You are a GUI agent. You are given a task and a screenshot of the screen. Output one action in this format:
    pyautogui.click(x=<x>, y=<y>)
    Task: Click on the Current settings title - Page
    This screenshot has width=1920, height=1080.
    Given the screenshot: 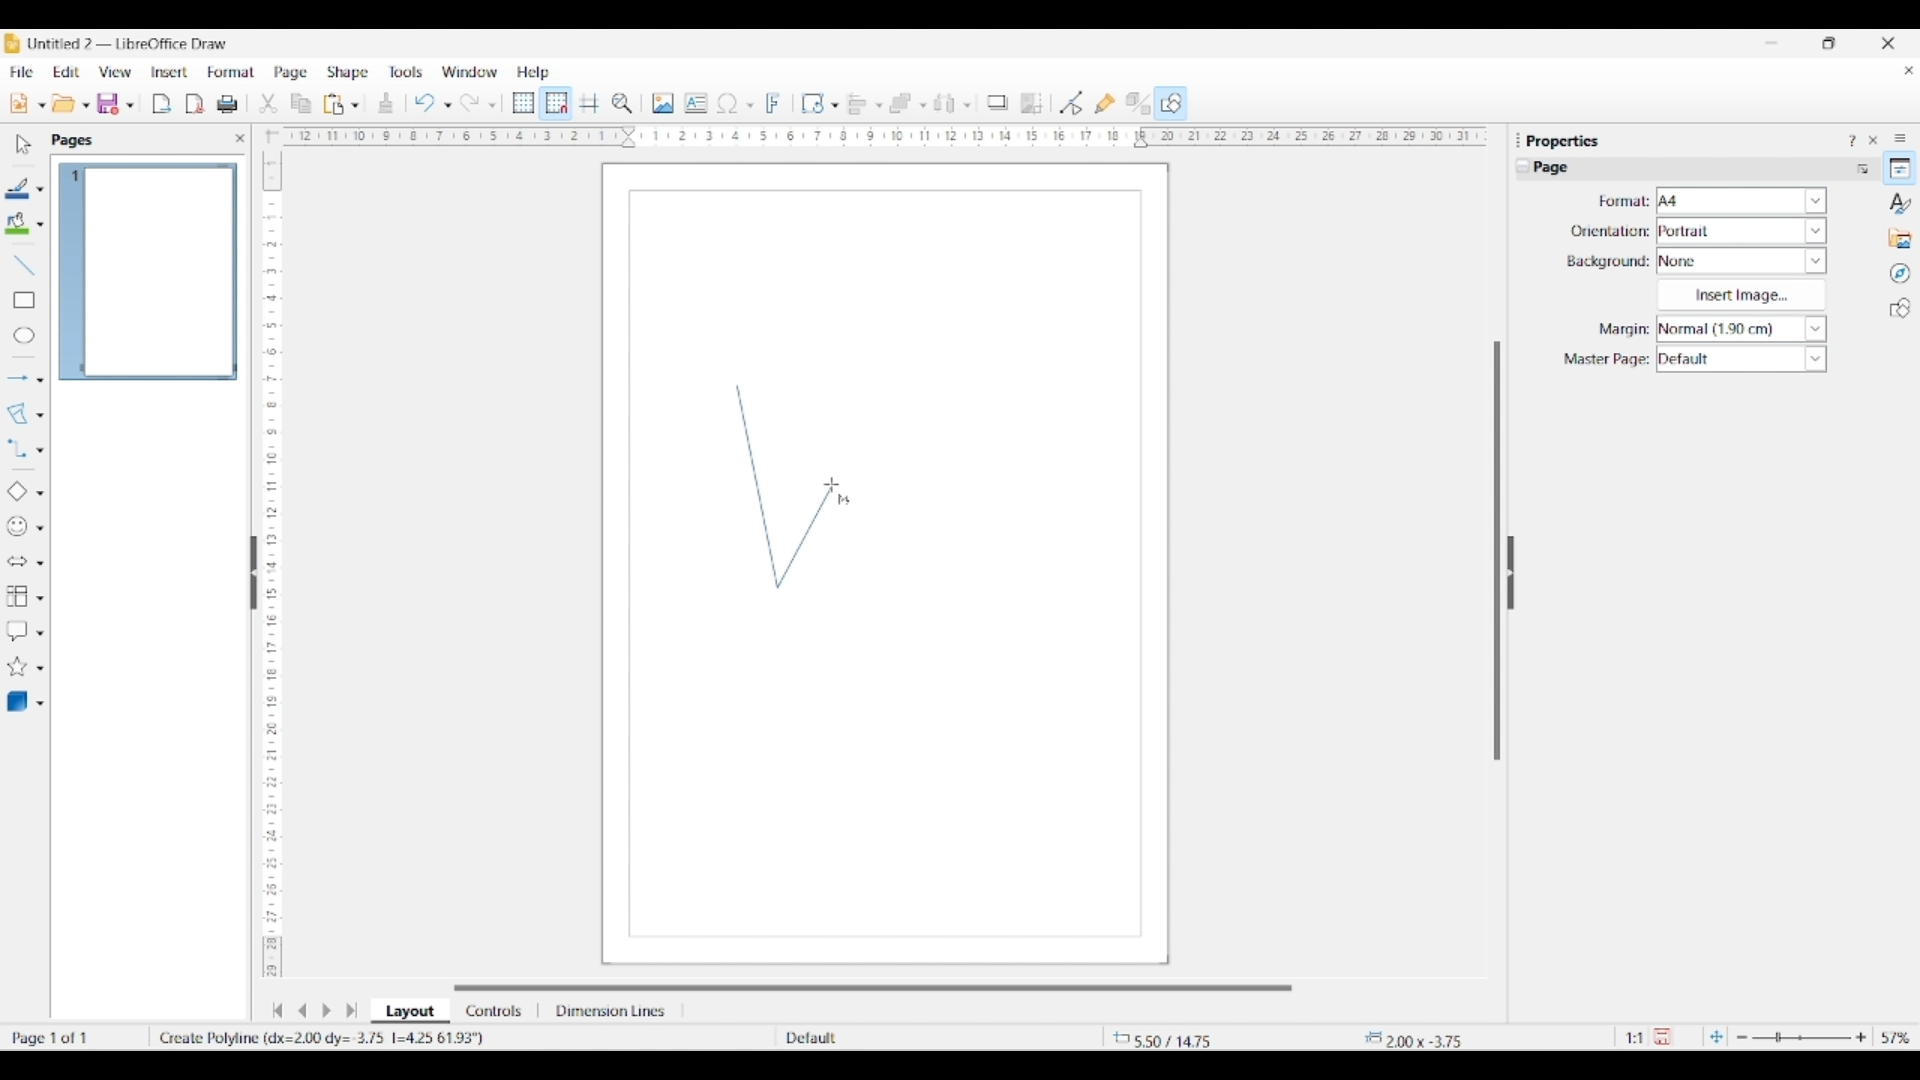 What is the action you would take?
    pyautogui.click(x=1560, y=170)
    